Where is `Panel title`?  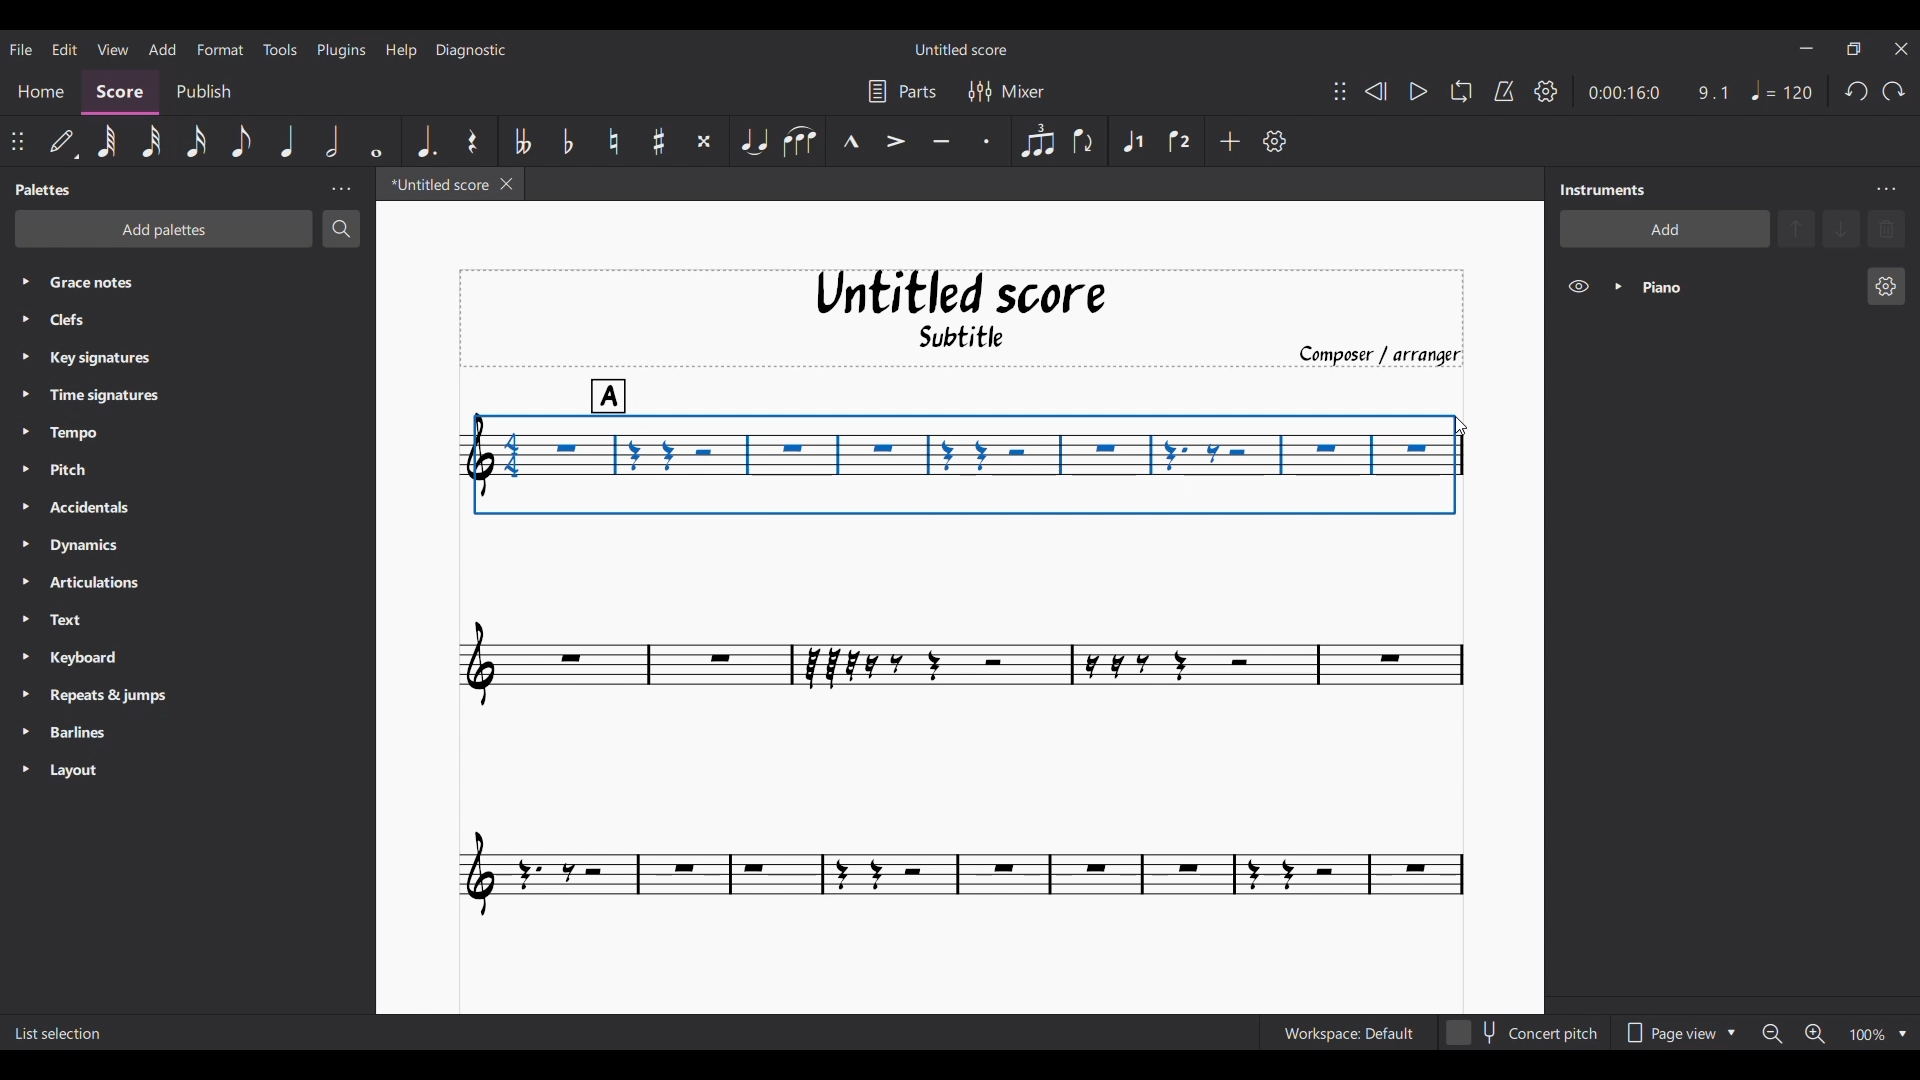 Panel title is located at coordinates (1607, 190).